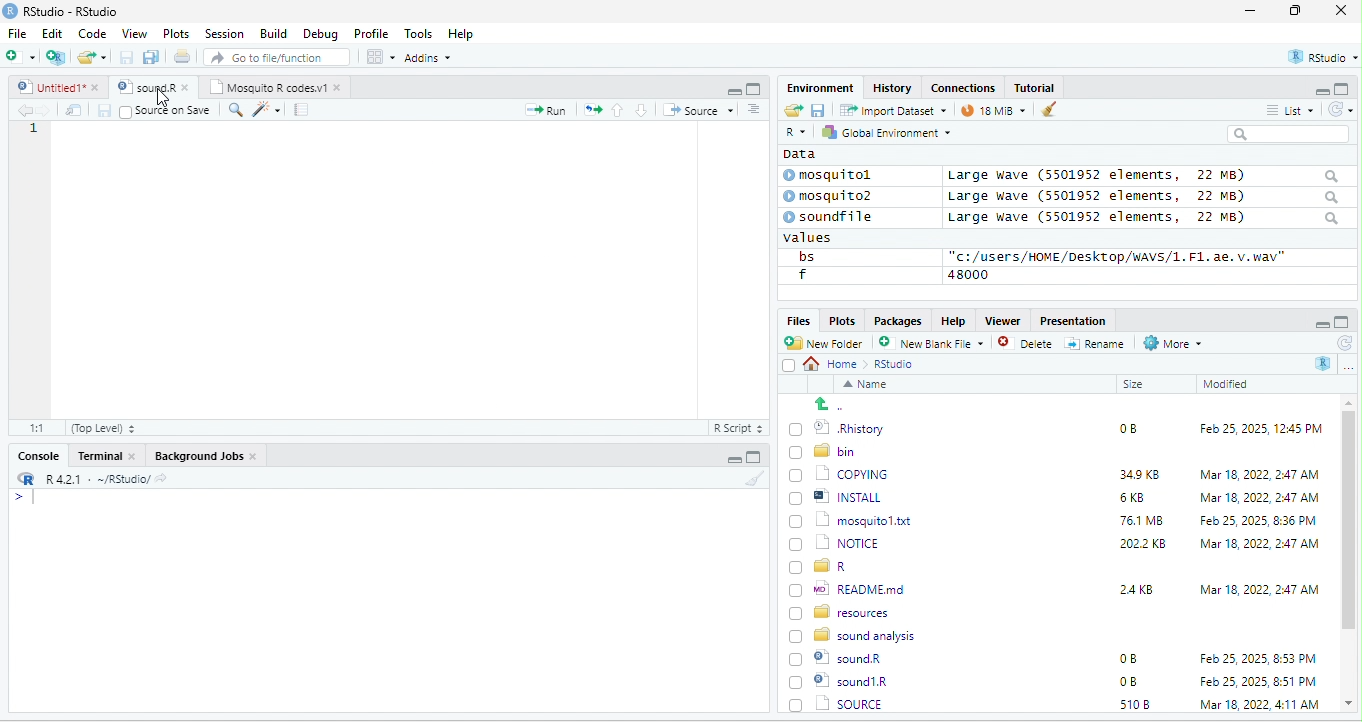  I want to click on select, so click(791, 369).